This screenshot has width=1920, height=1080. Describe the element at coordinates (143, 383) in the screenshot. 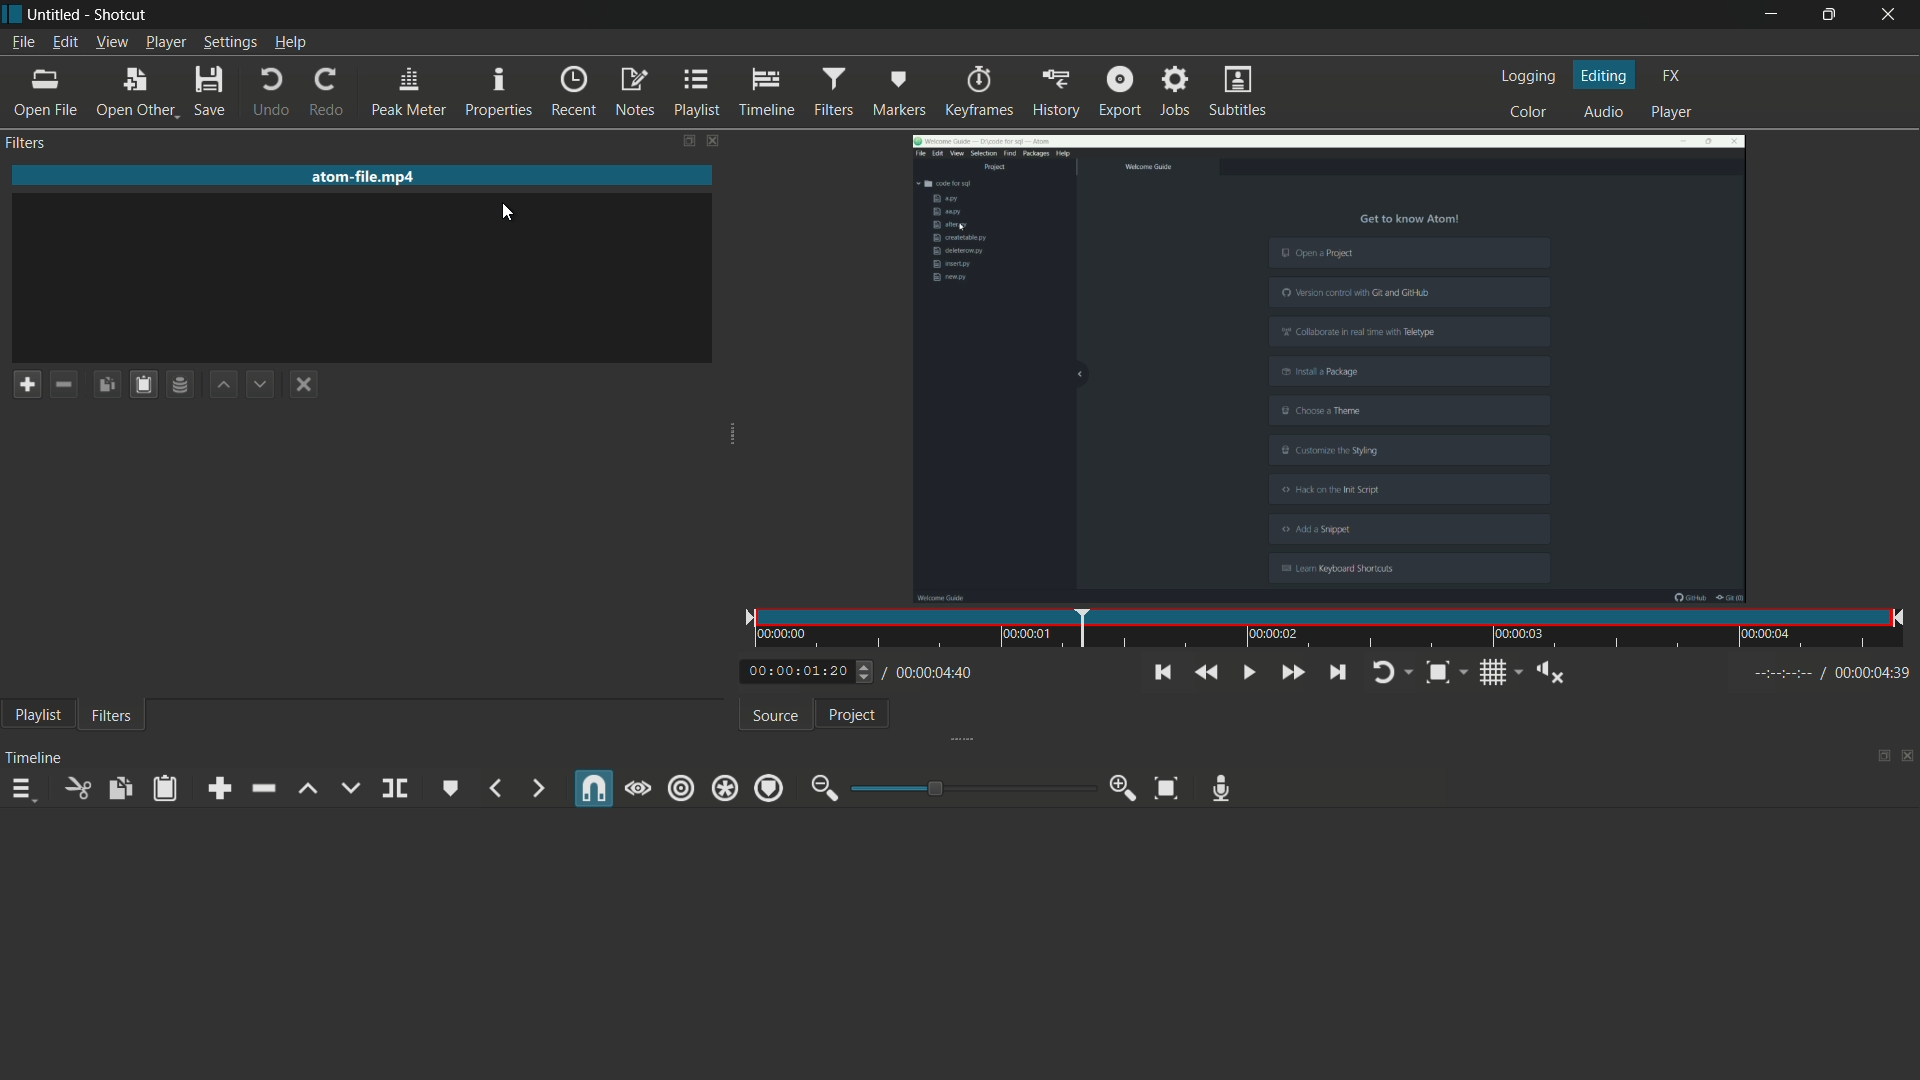

I see `paste filters` at that location.